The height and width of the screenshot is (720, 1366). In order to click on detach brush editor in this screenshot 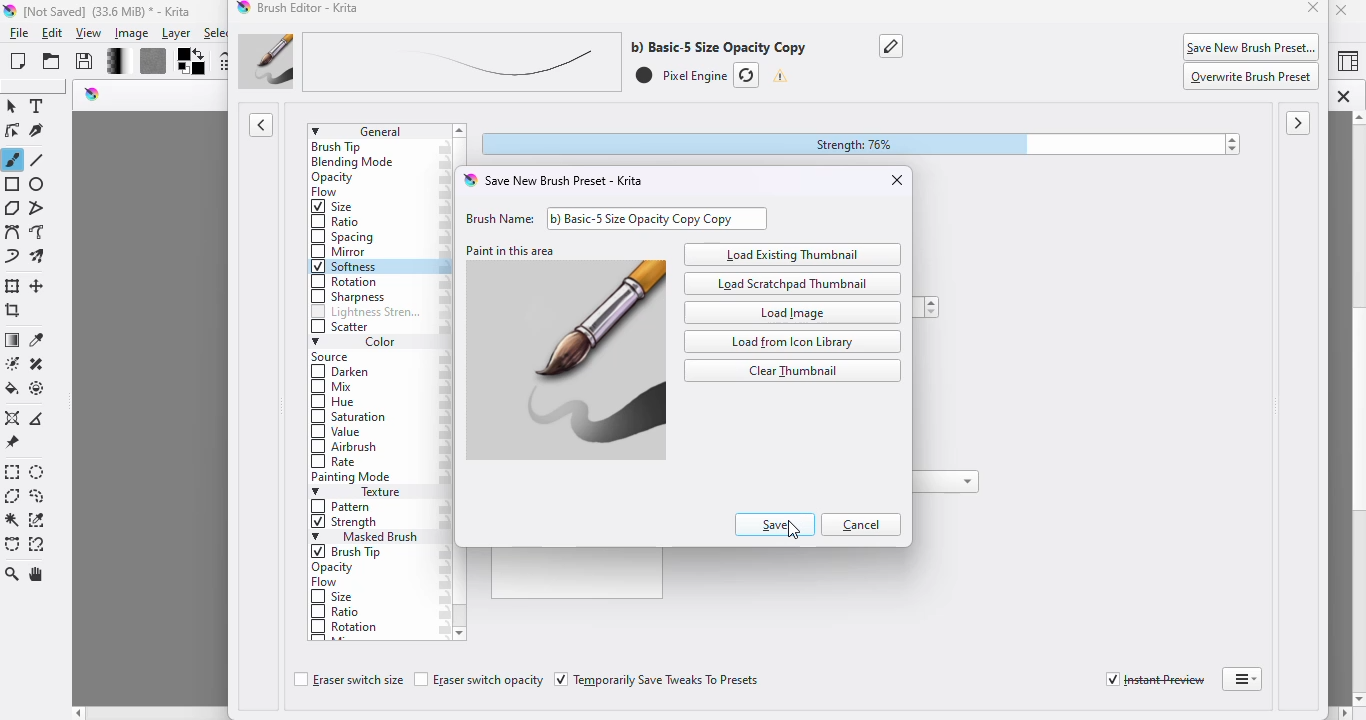, I will do `click(1242, 679)`.